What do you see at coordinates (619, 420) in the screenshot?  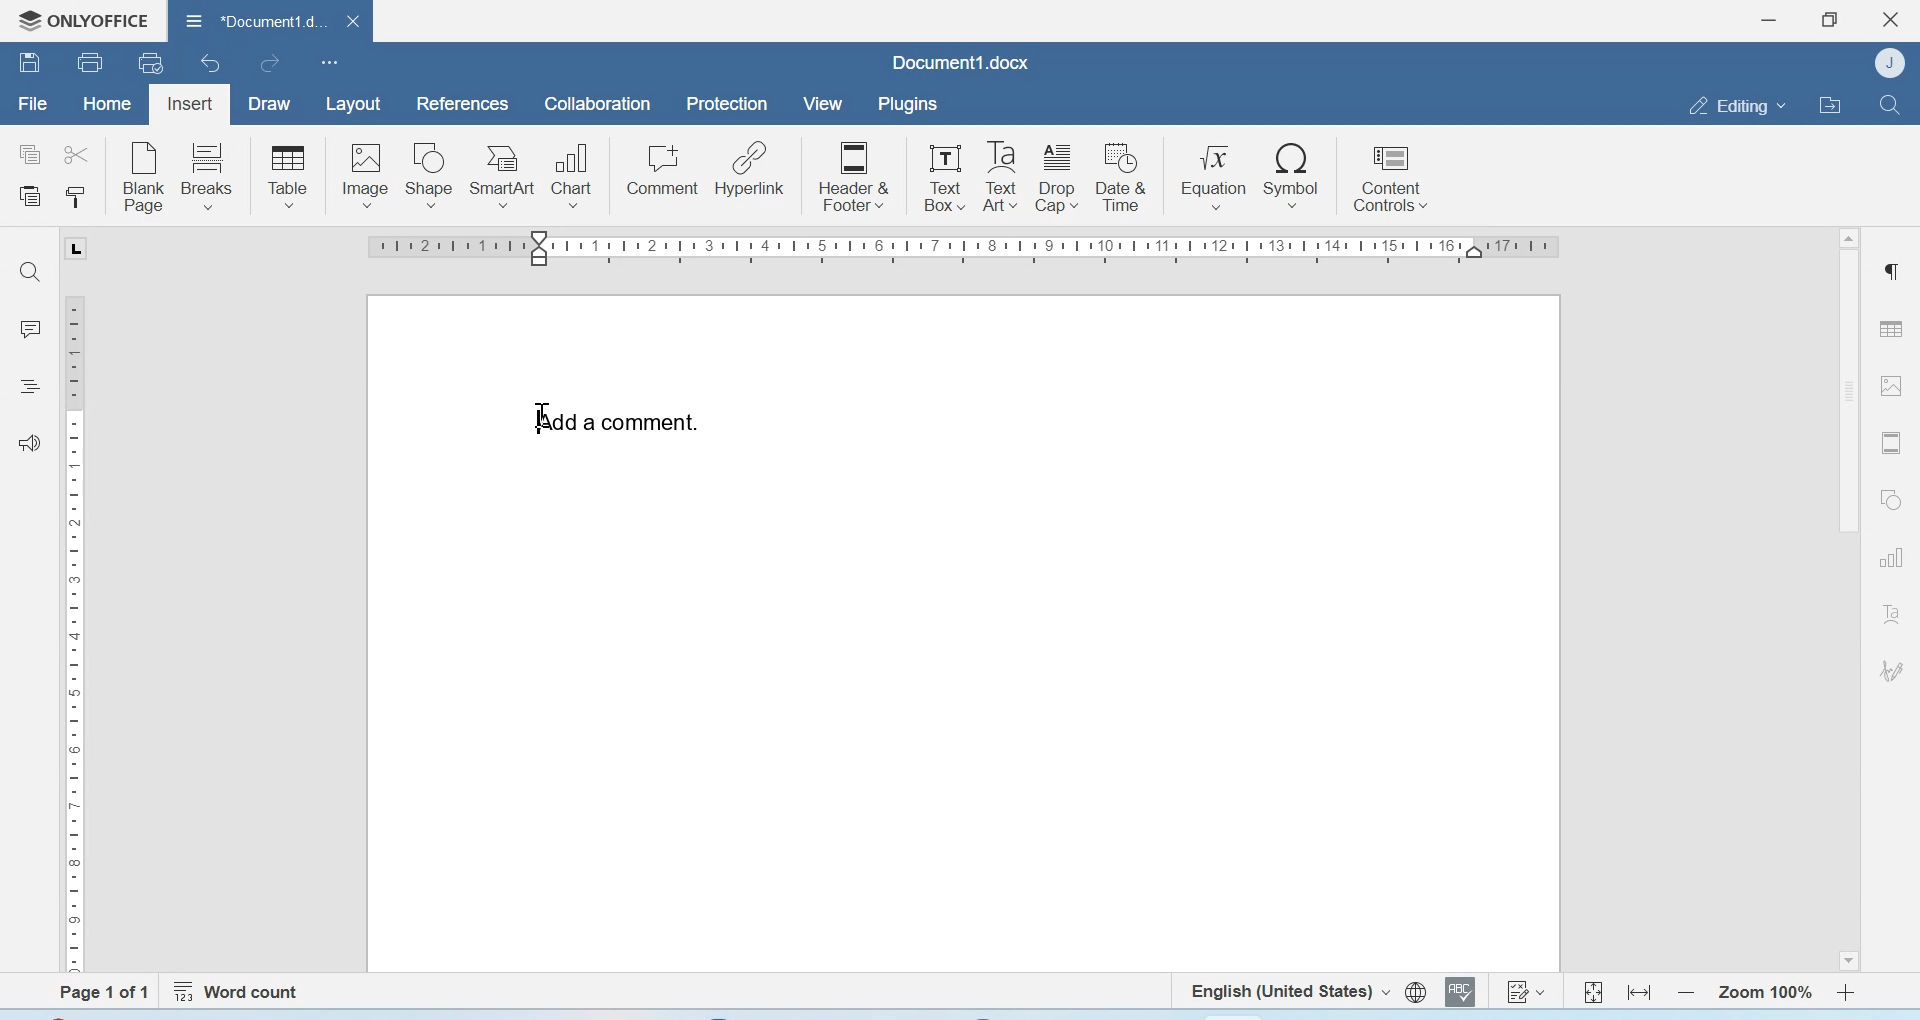 I see `Add comment` at bounding box center [619, 420].